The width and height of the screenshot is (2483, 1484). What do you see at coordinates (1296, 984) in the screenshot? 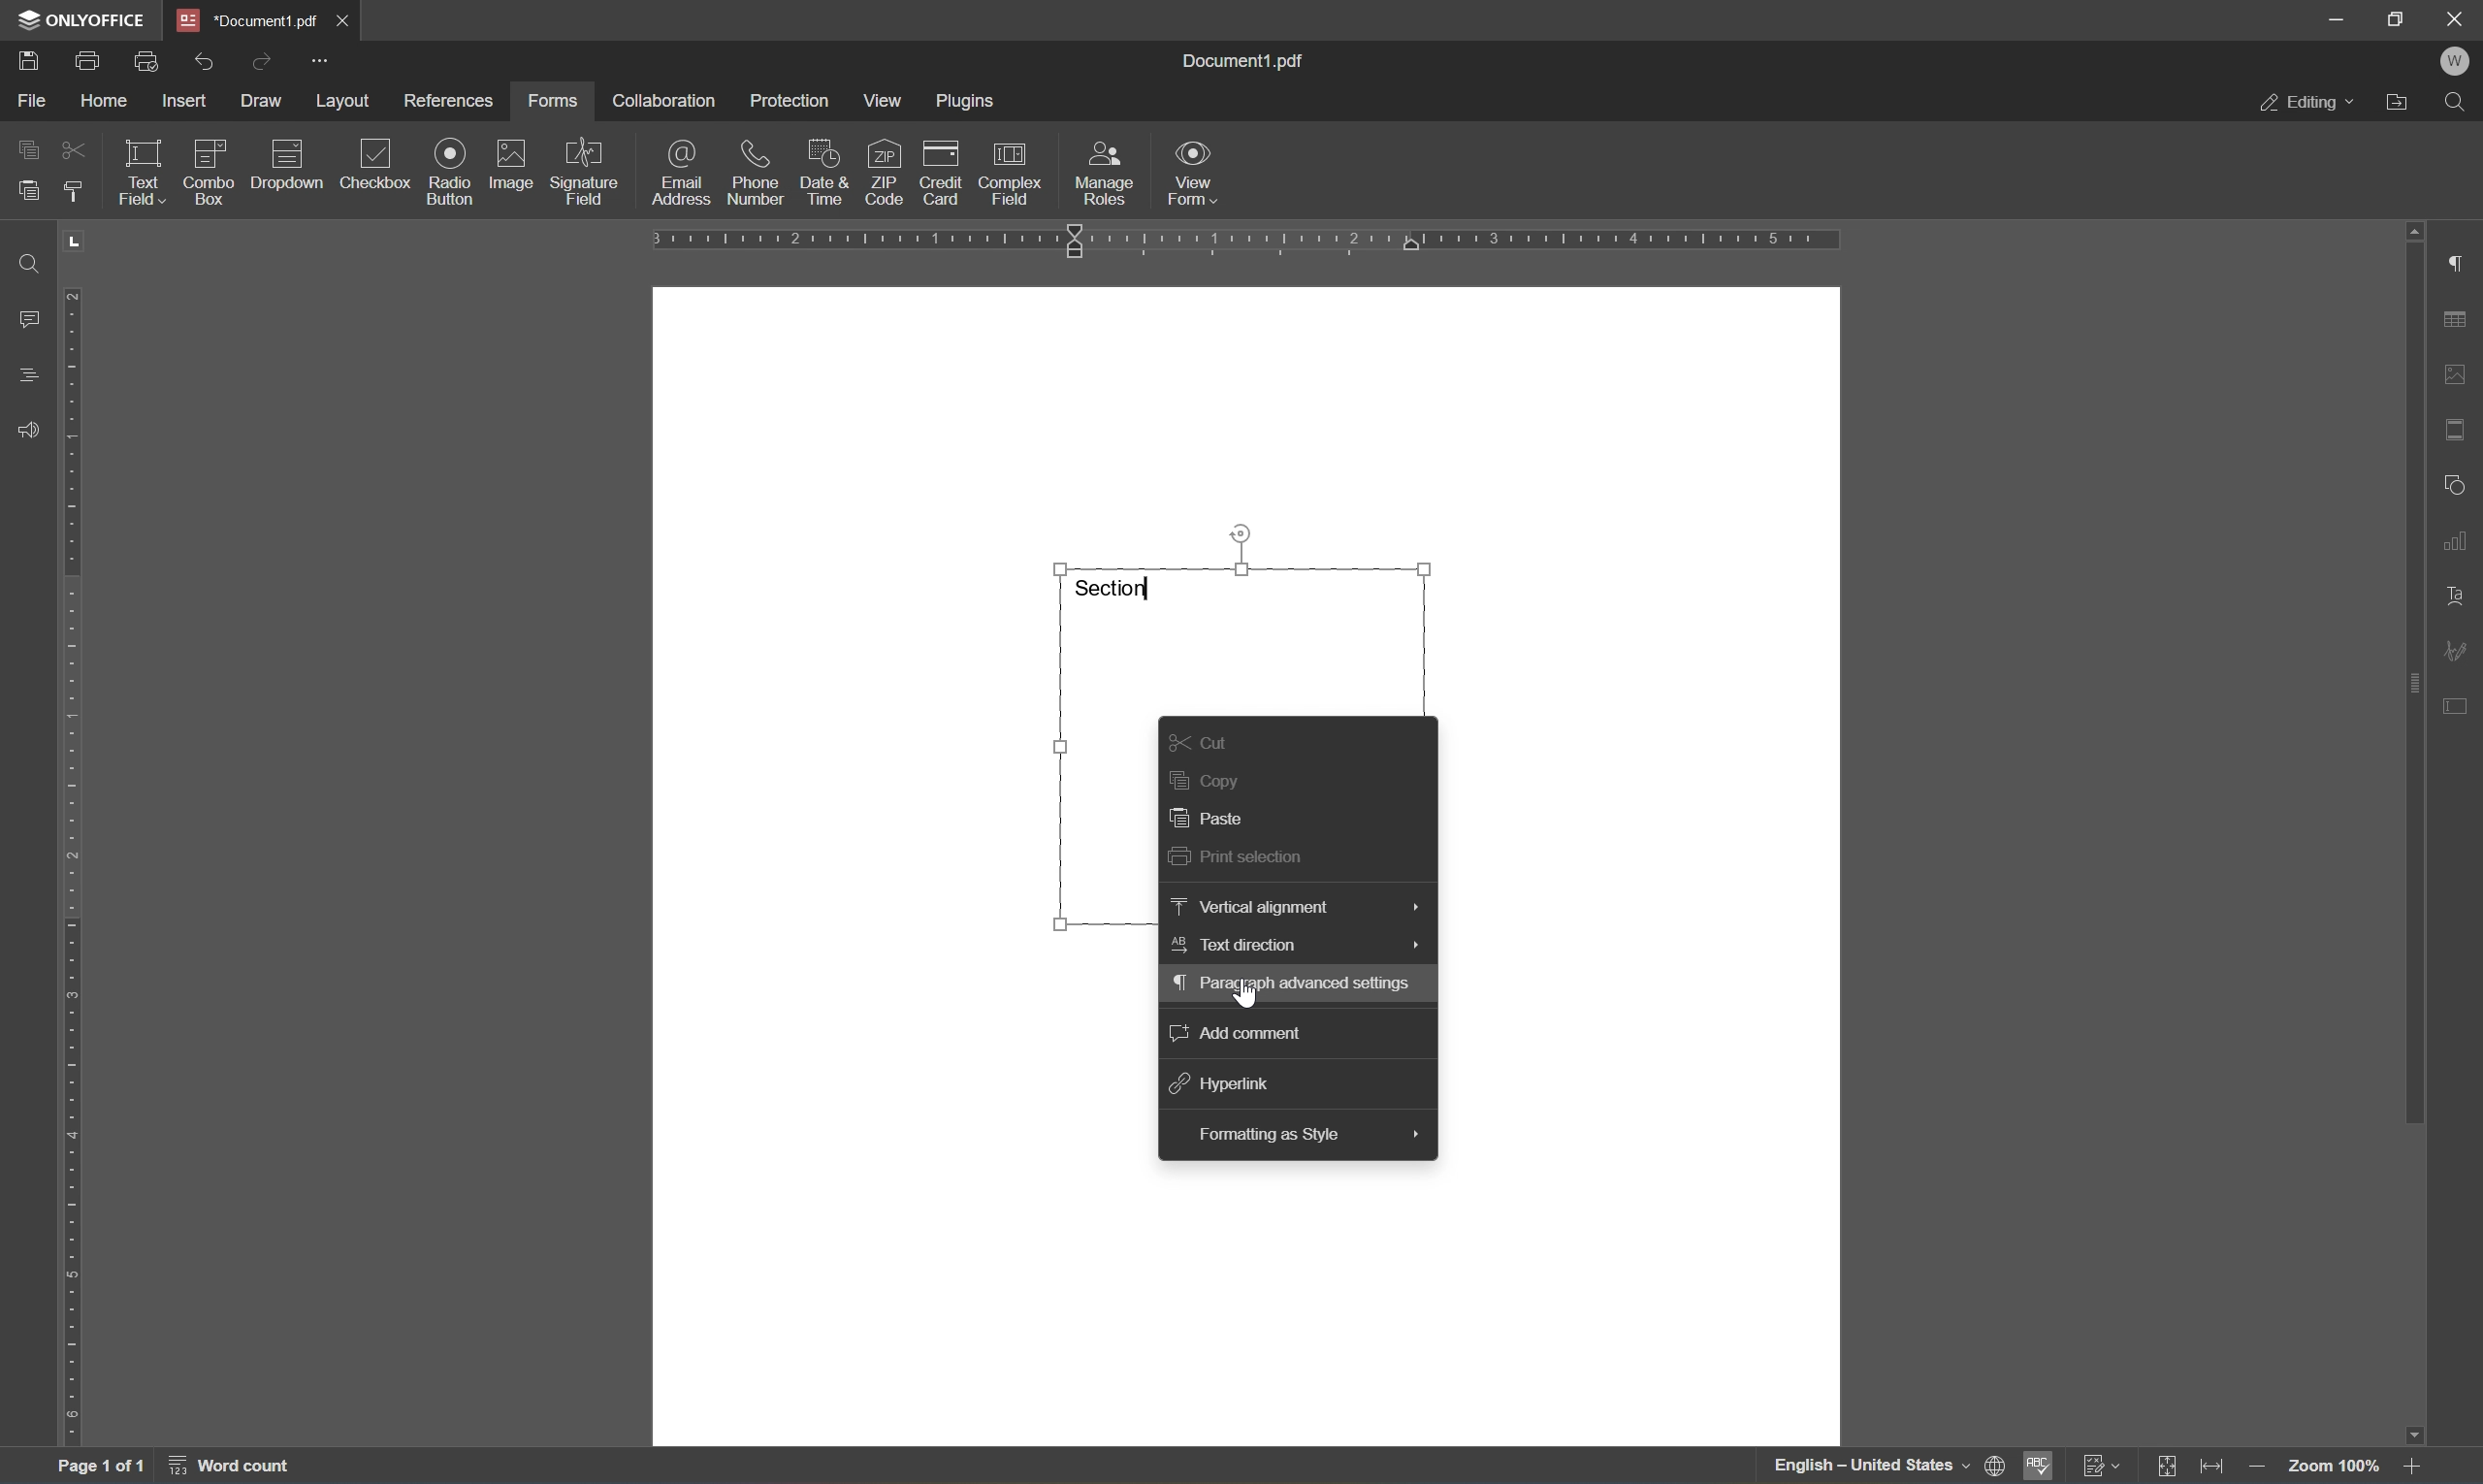
I see `paragraph advanced settings with active cursor` at bounding box center [1296, 984].